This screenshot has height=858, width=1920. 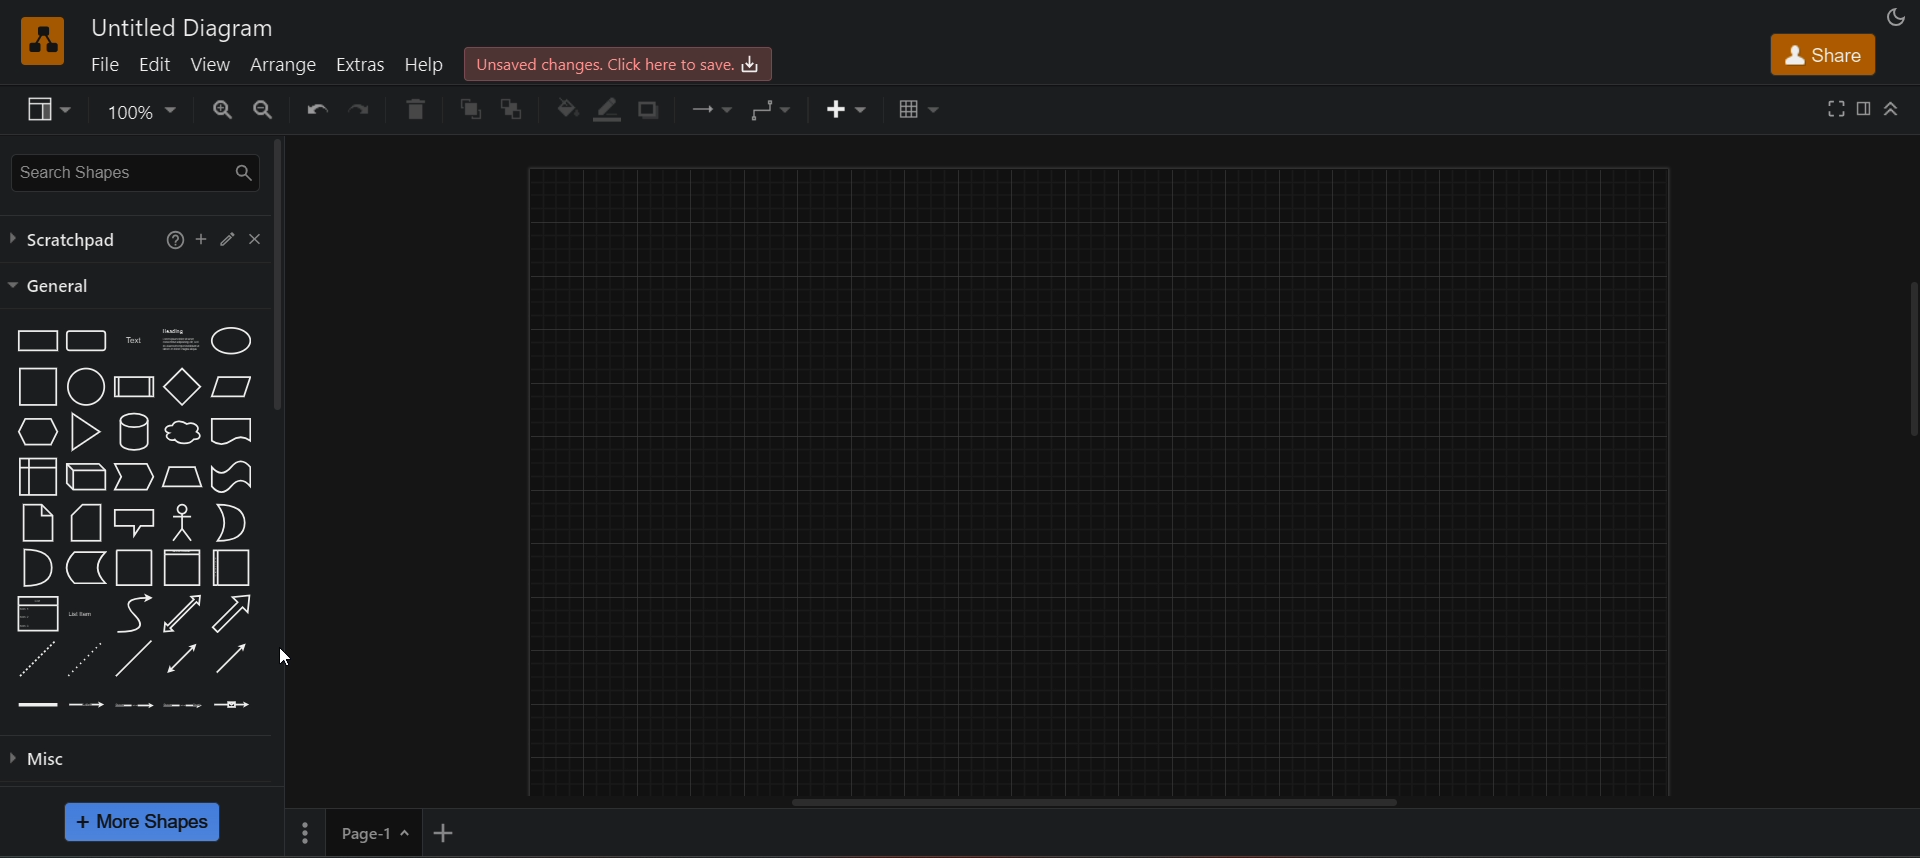 What do you see at coordinates (654, 107) in the screenshot?
I see `shadows` at bounding box center [654, 107].